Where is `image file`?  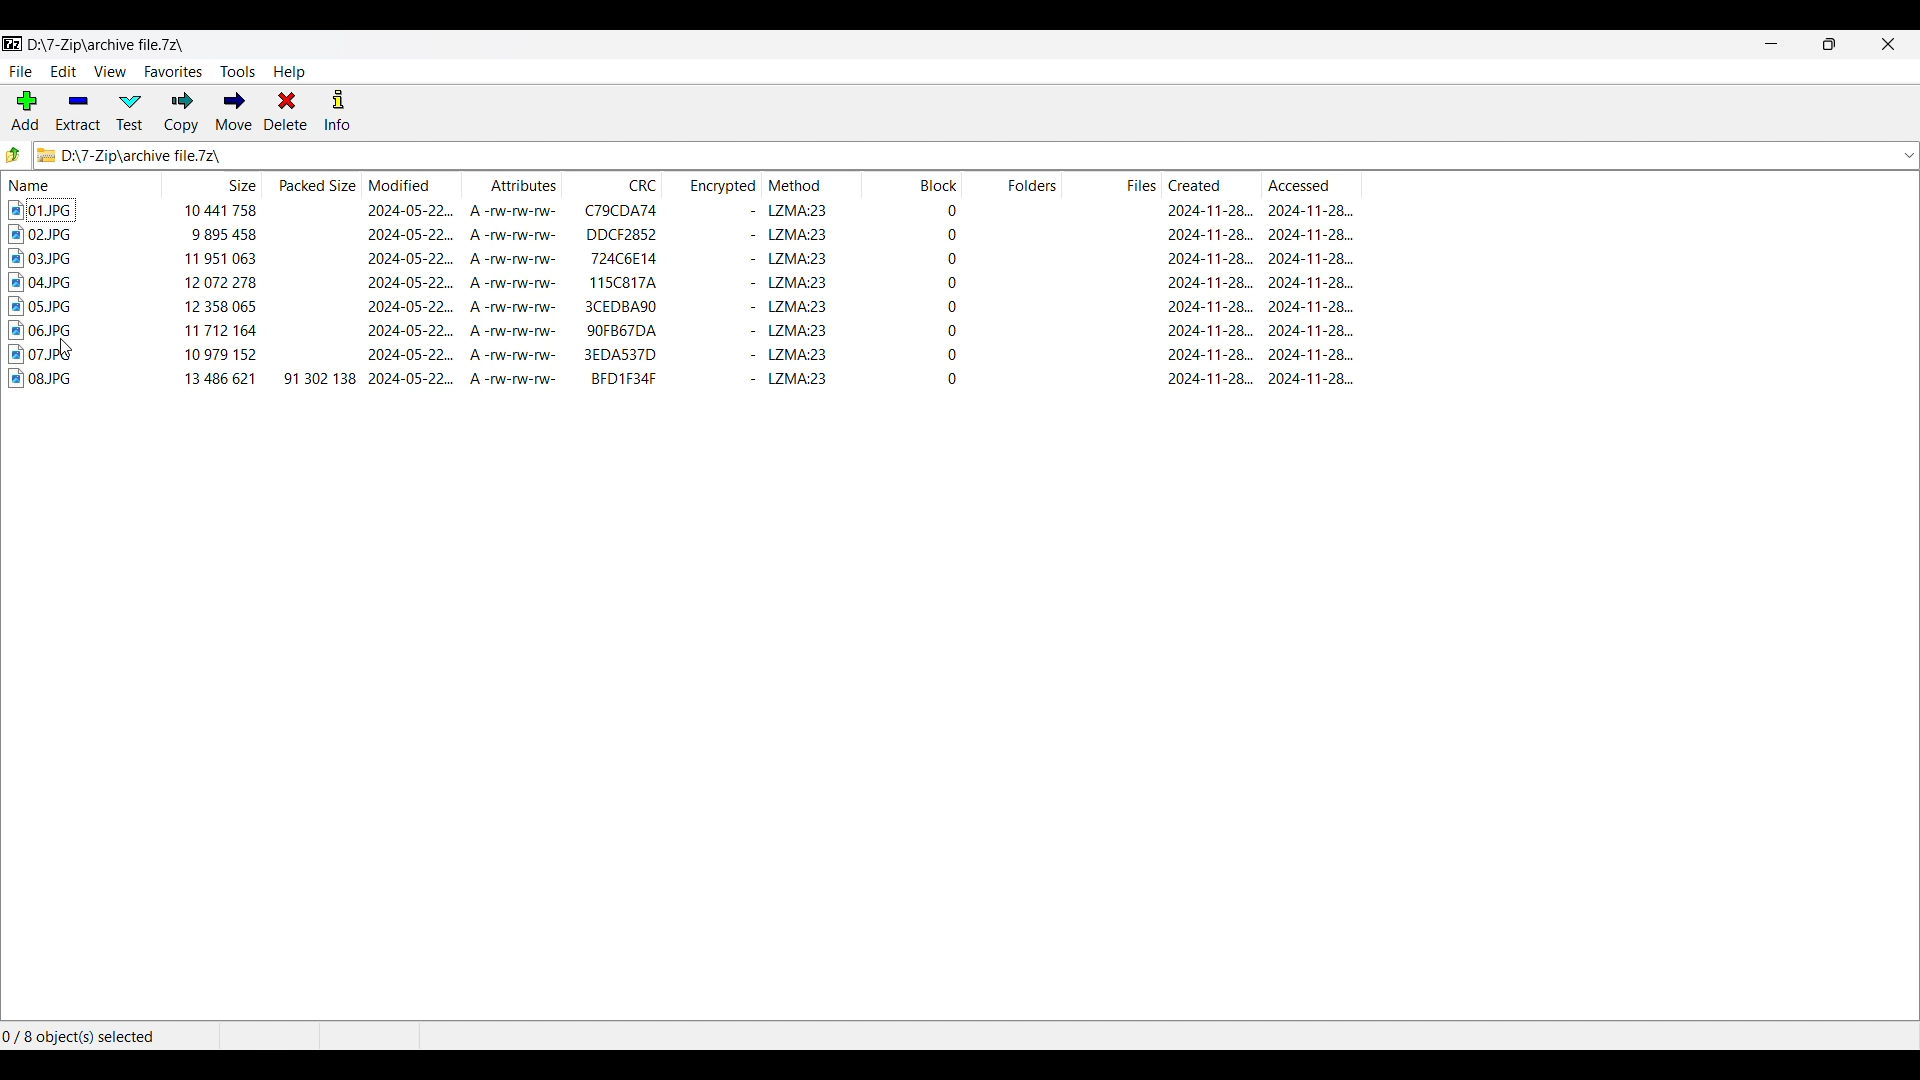
image file is located at coordinates (41, 210).